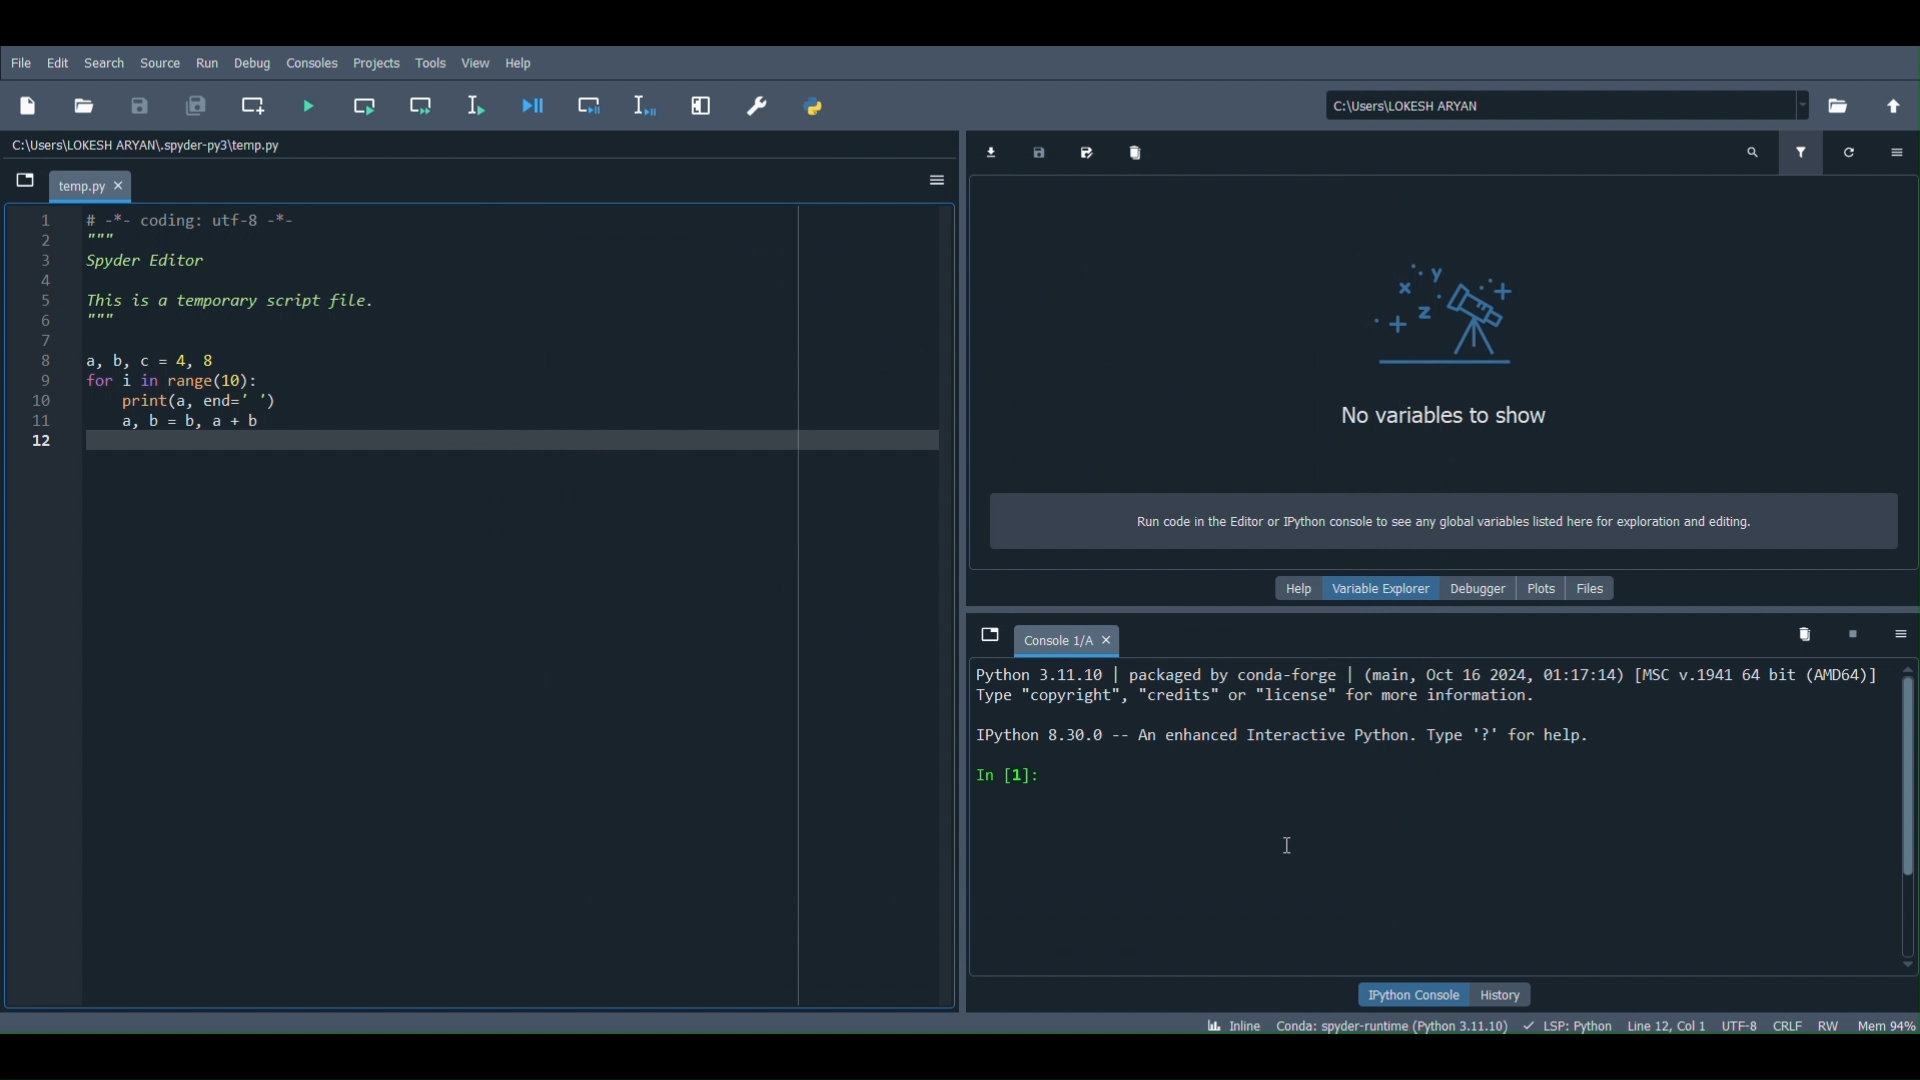  Describe the element at coordinates (425, 62) in the screenshot. I see `Tools` at that location.